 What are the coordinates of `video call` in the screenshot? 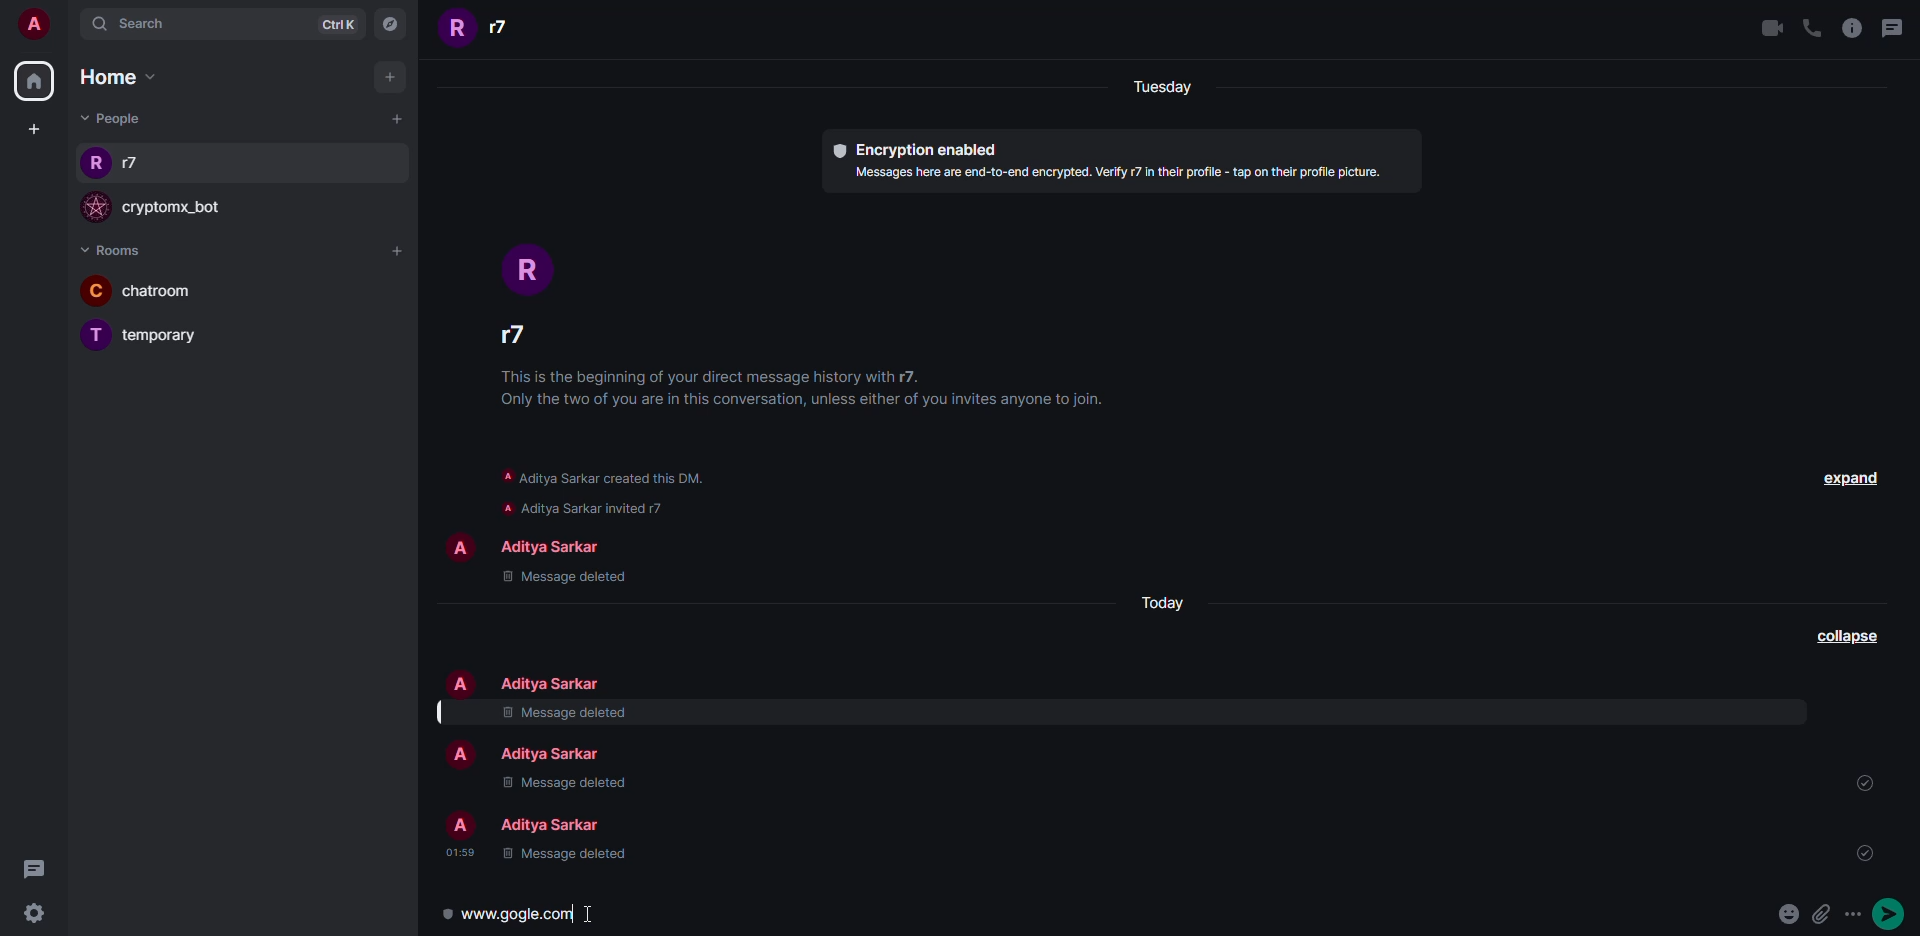 It's located at (1770, 28).